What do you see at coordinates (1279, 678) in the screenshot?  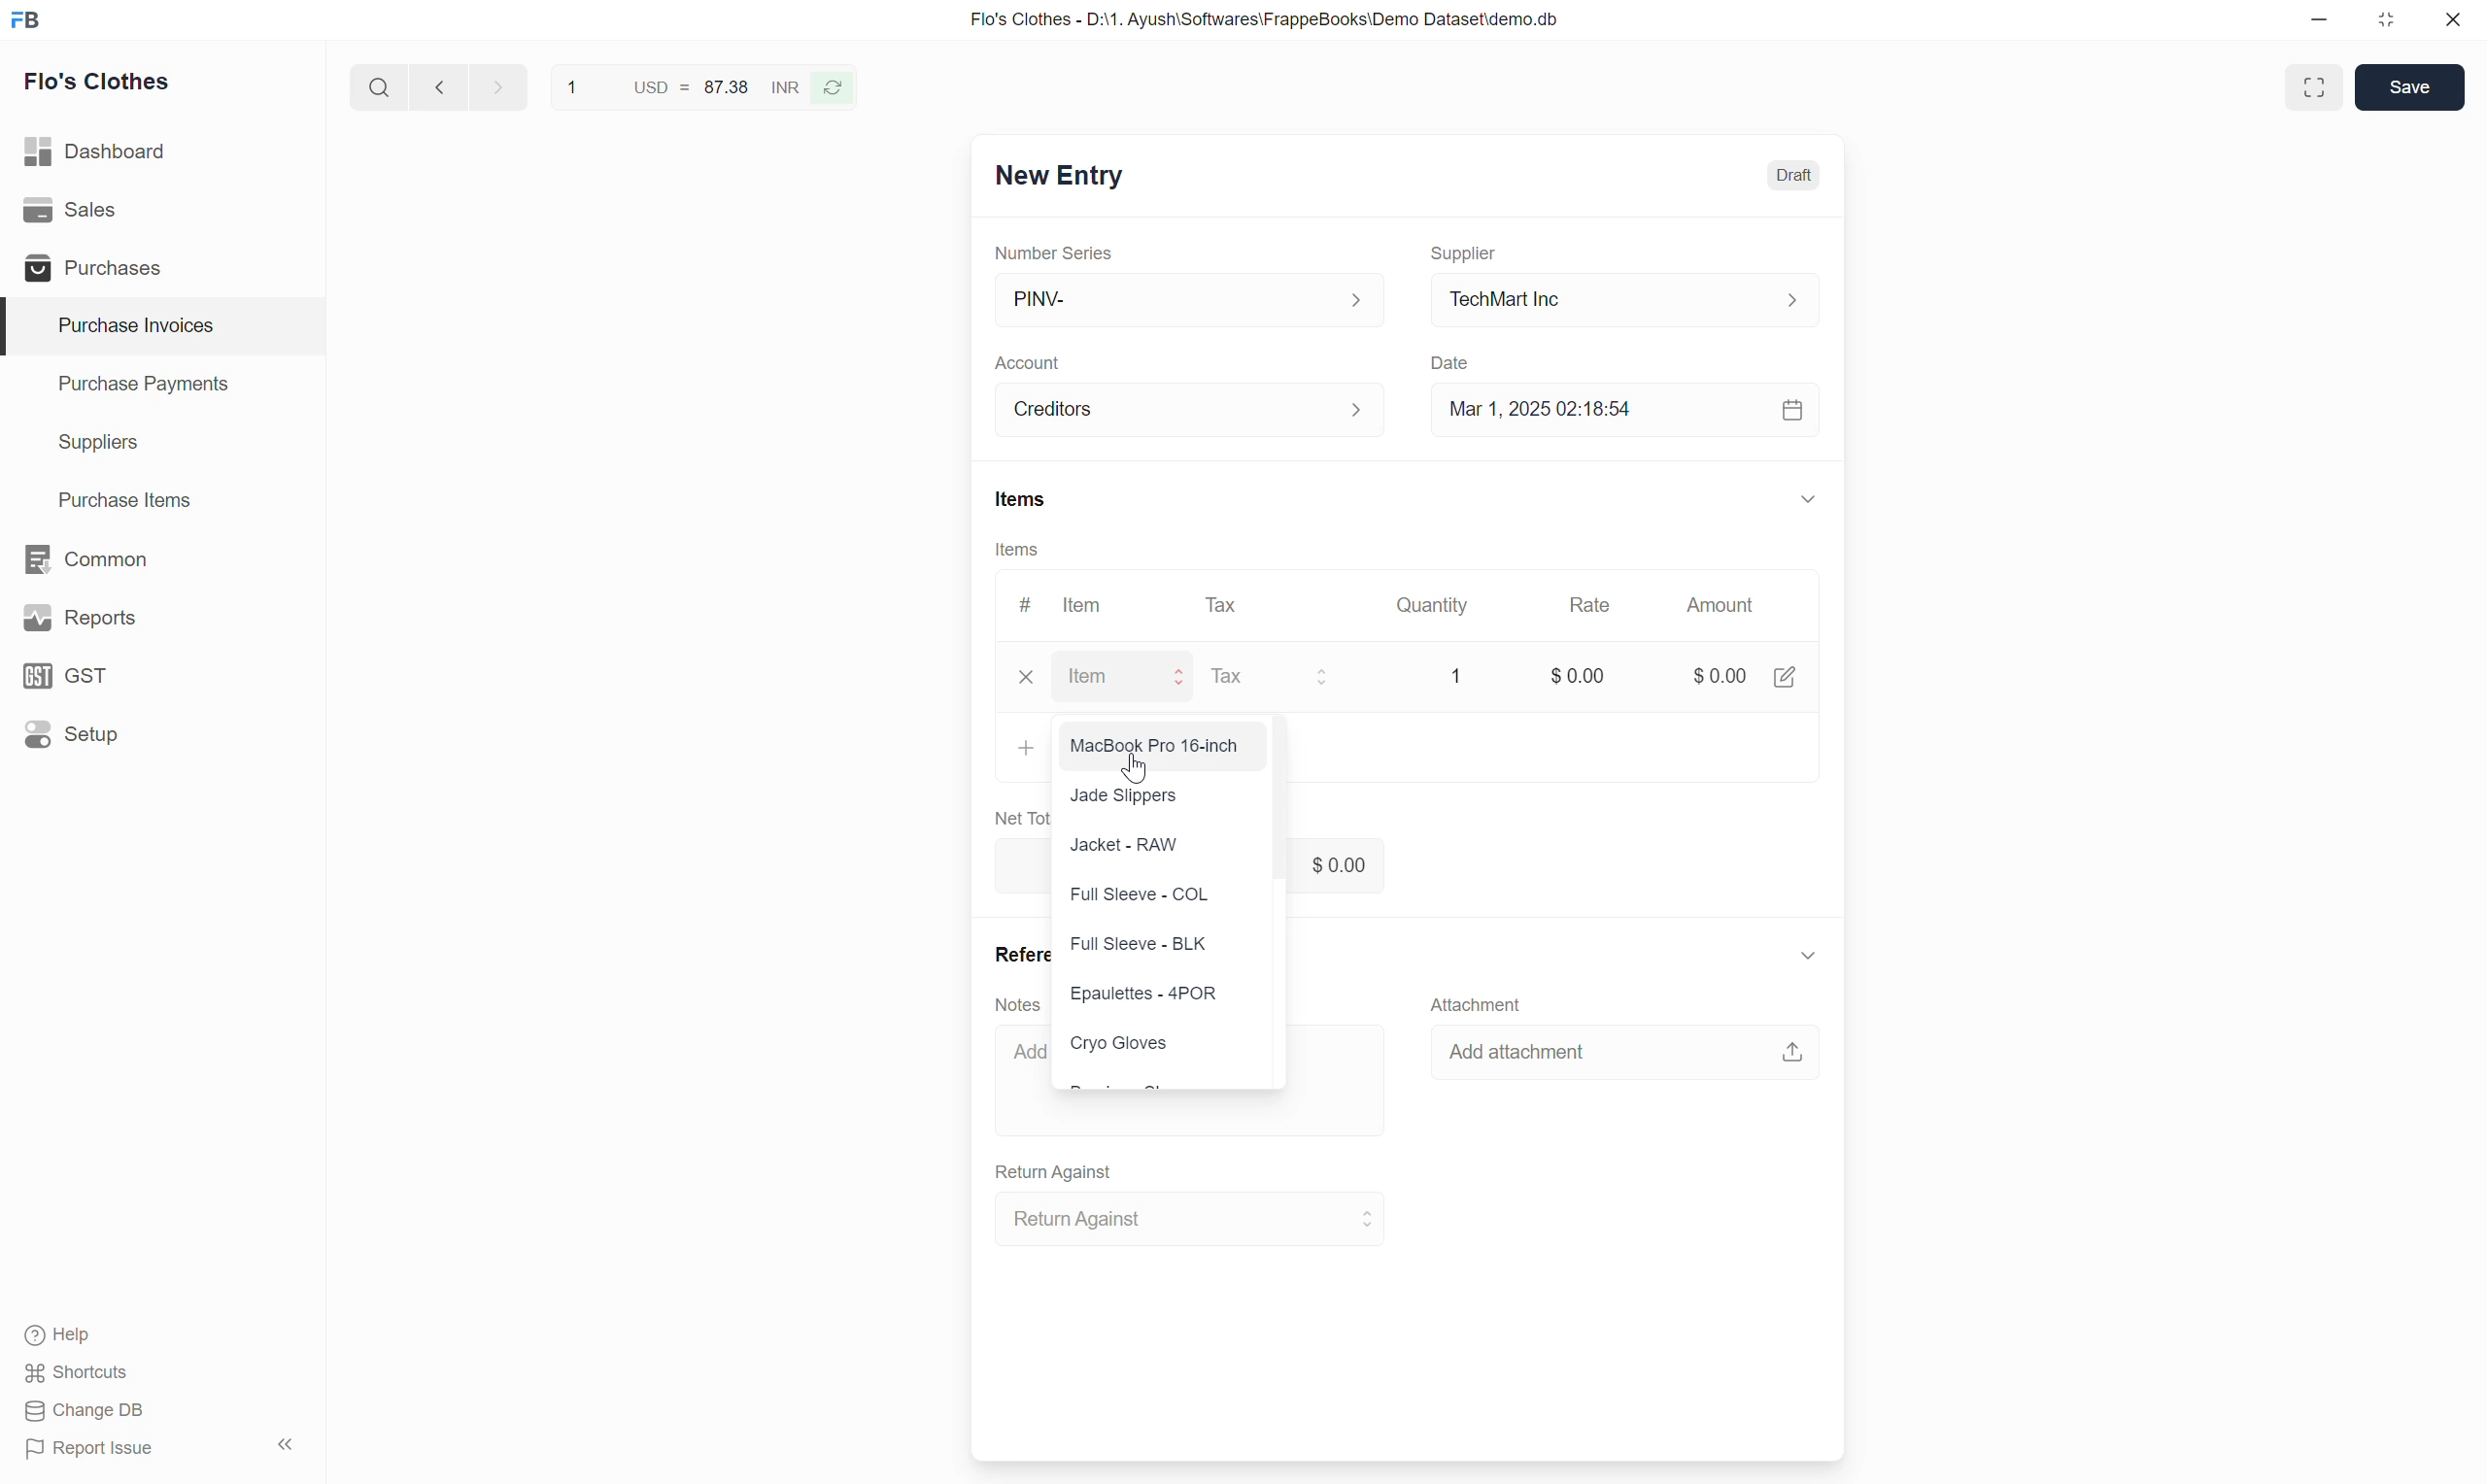 I see `Tax` at bounding box center [1279, 678].